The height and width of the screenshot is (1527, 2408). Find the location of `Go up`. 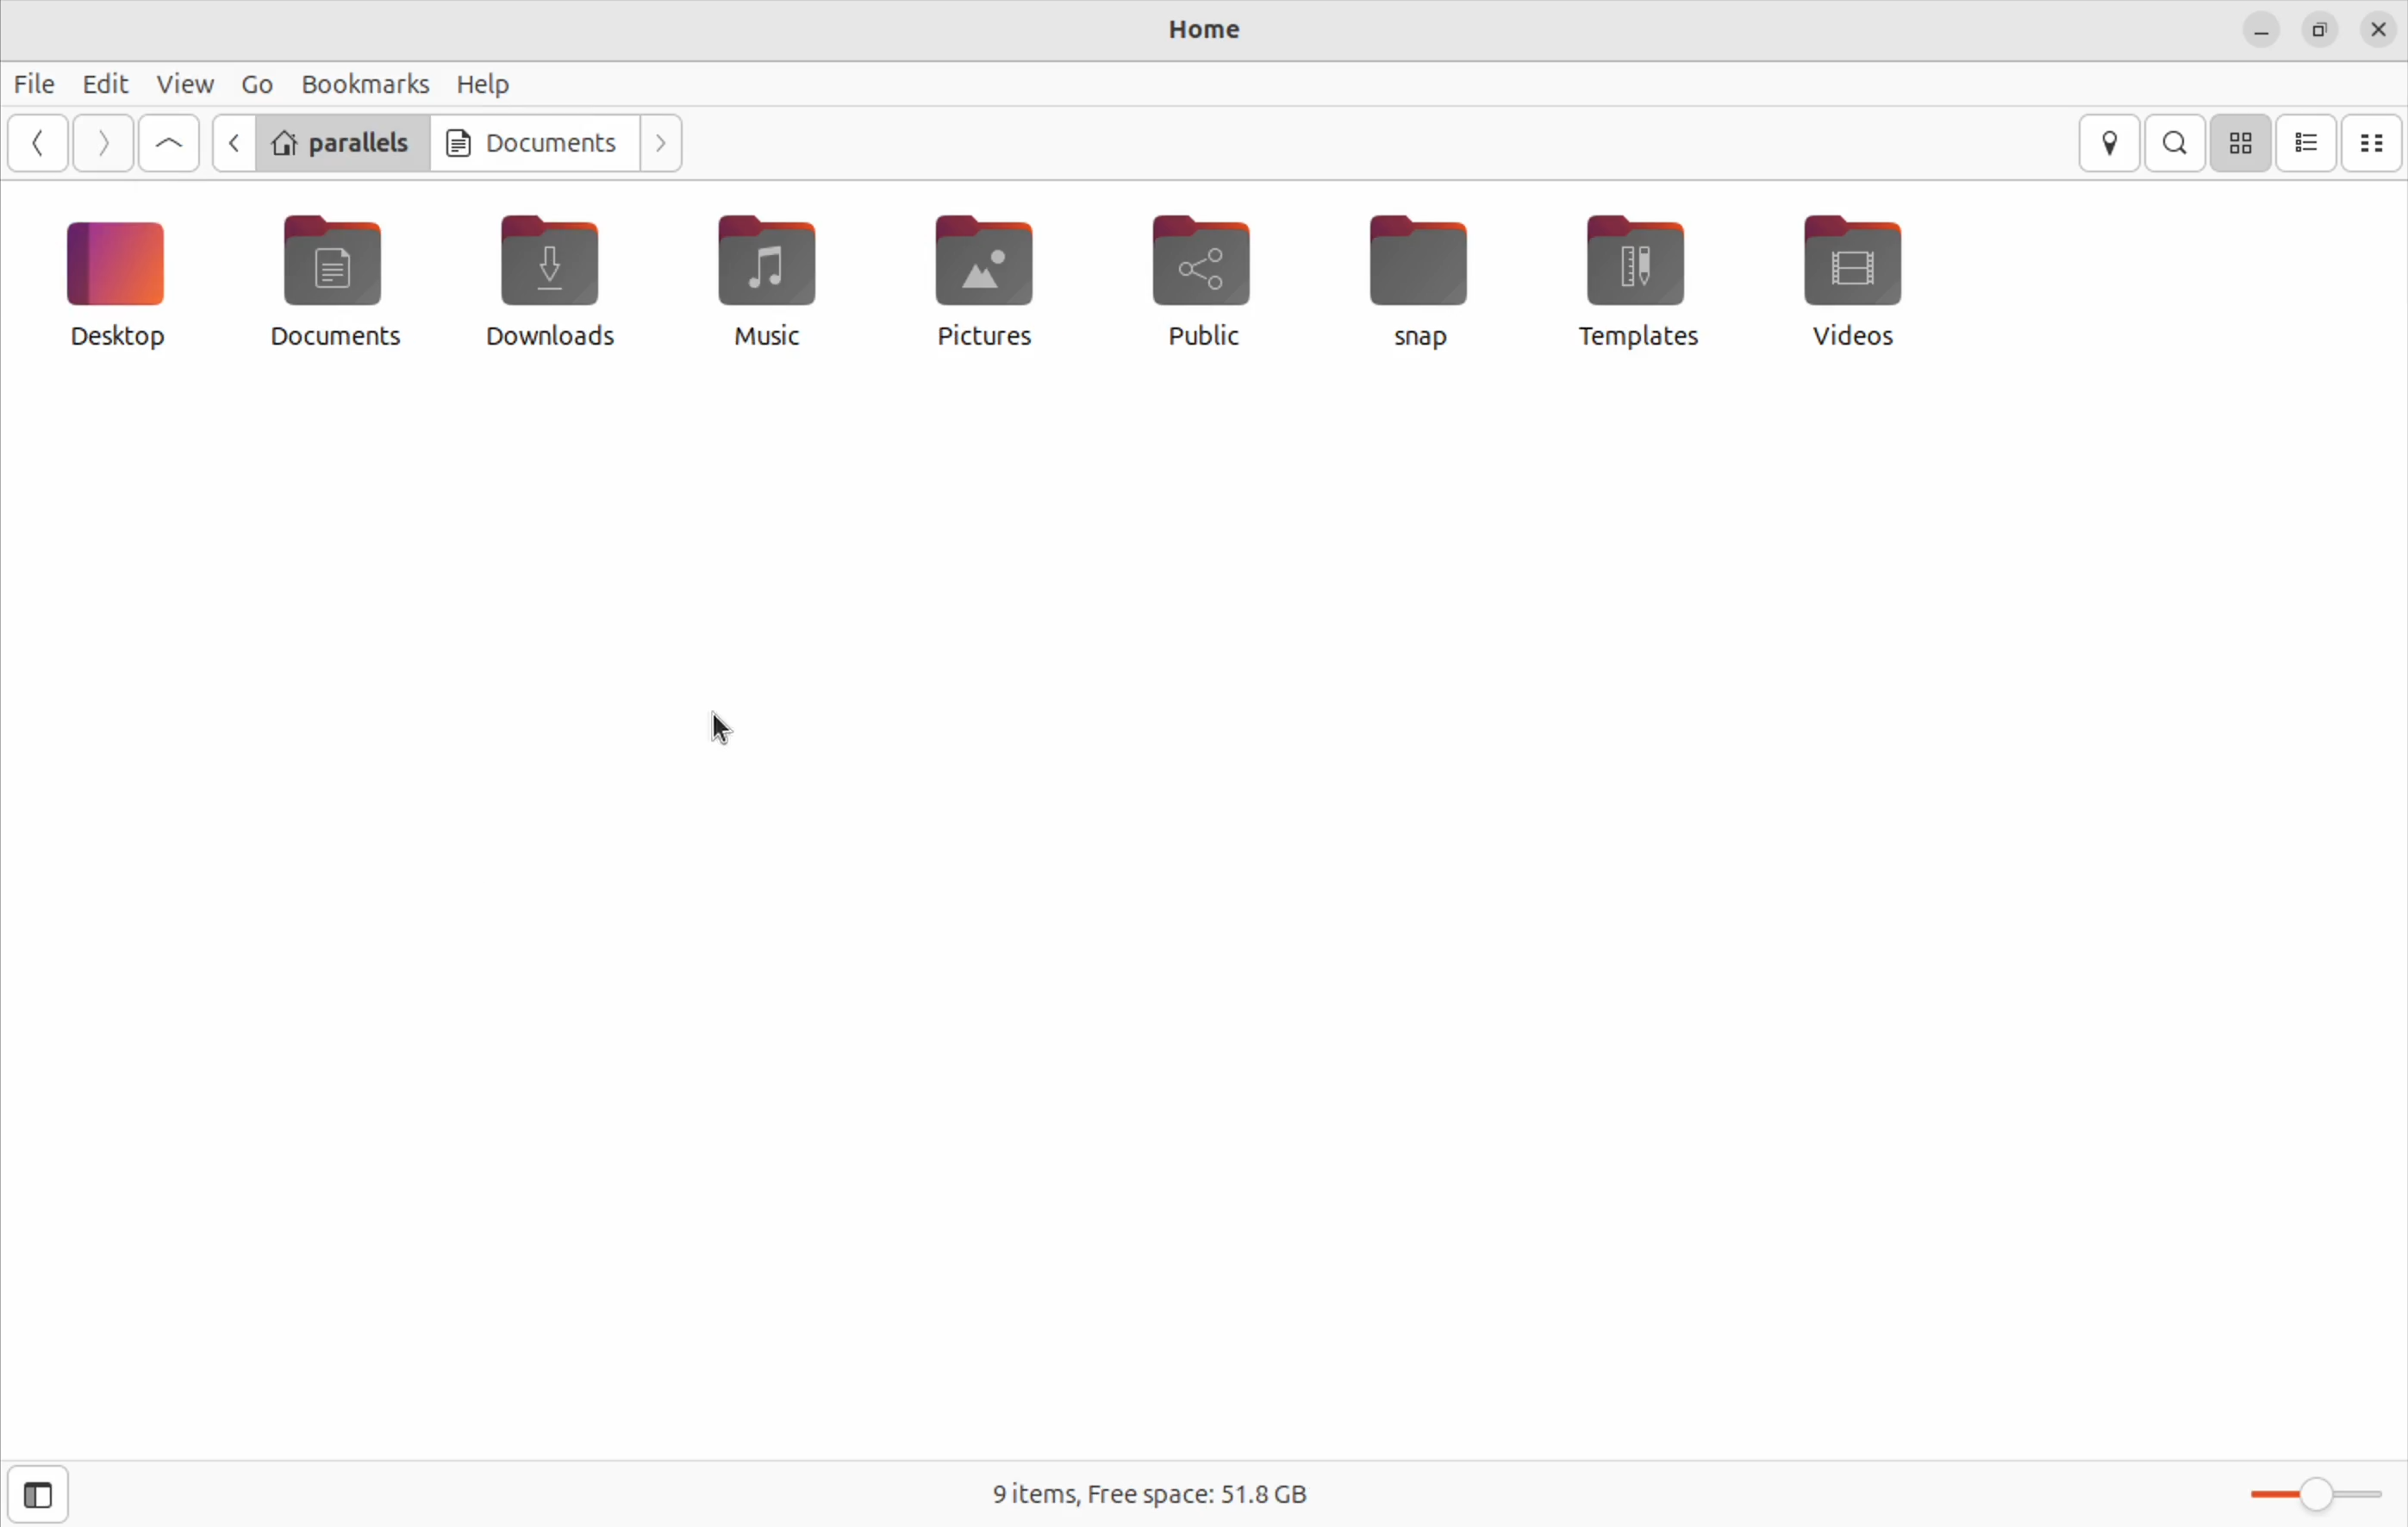

Go up is located at coordinates (168, 144).